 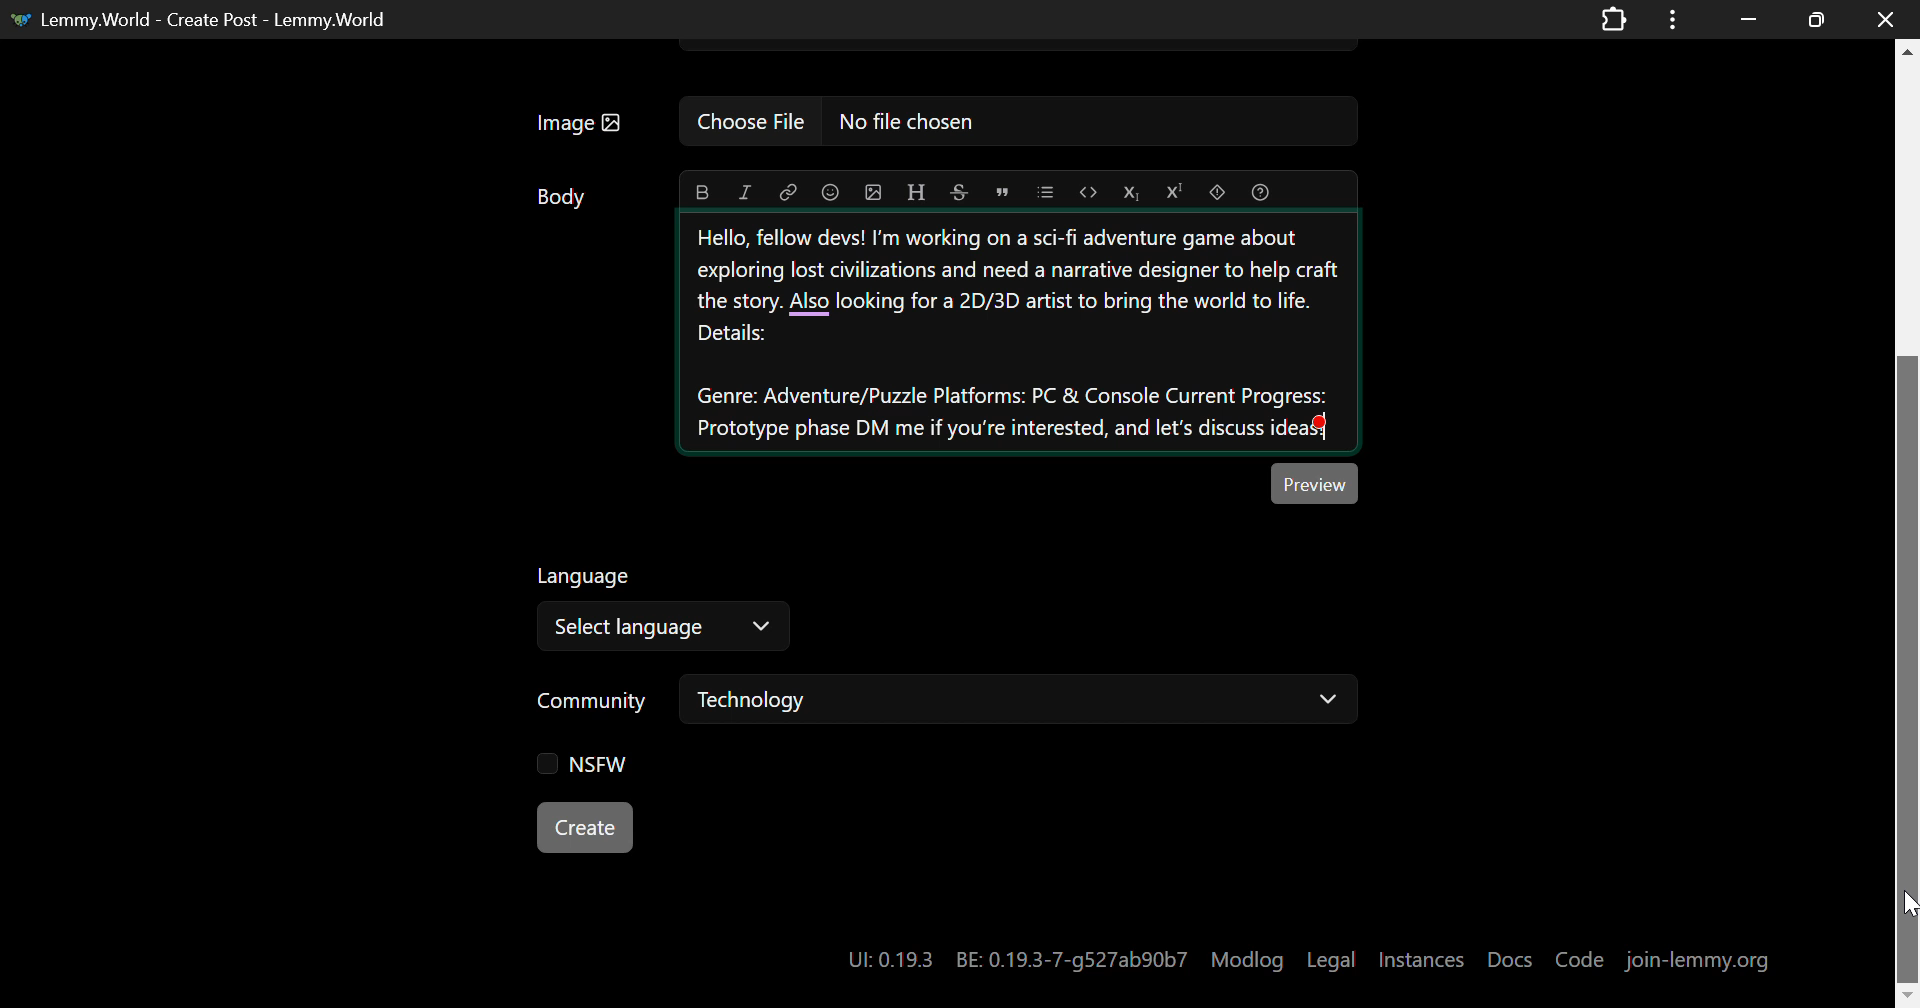 I want to click on Code, so click(x=1580, y=959).